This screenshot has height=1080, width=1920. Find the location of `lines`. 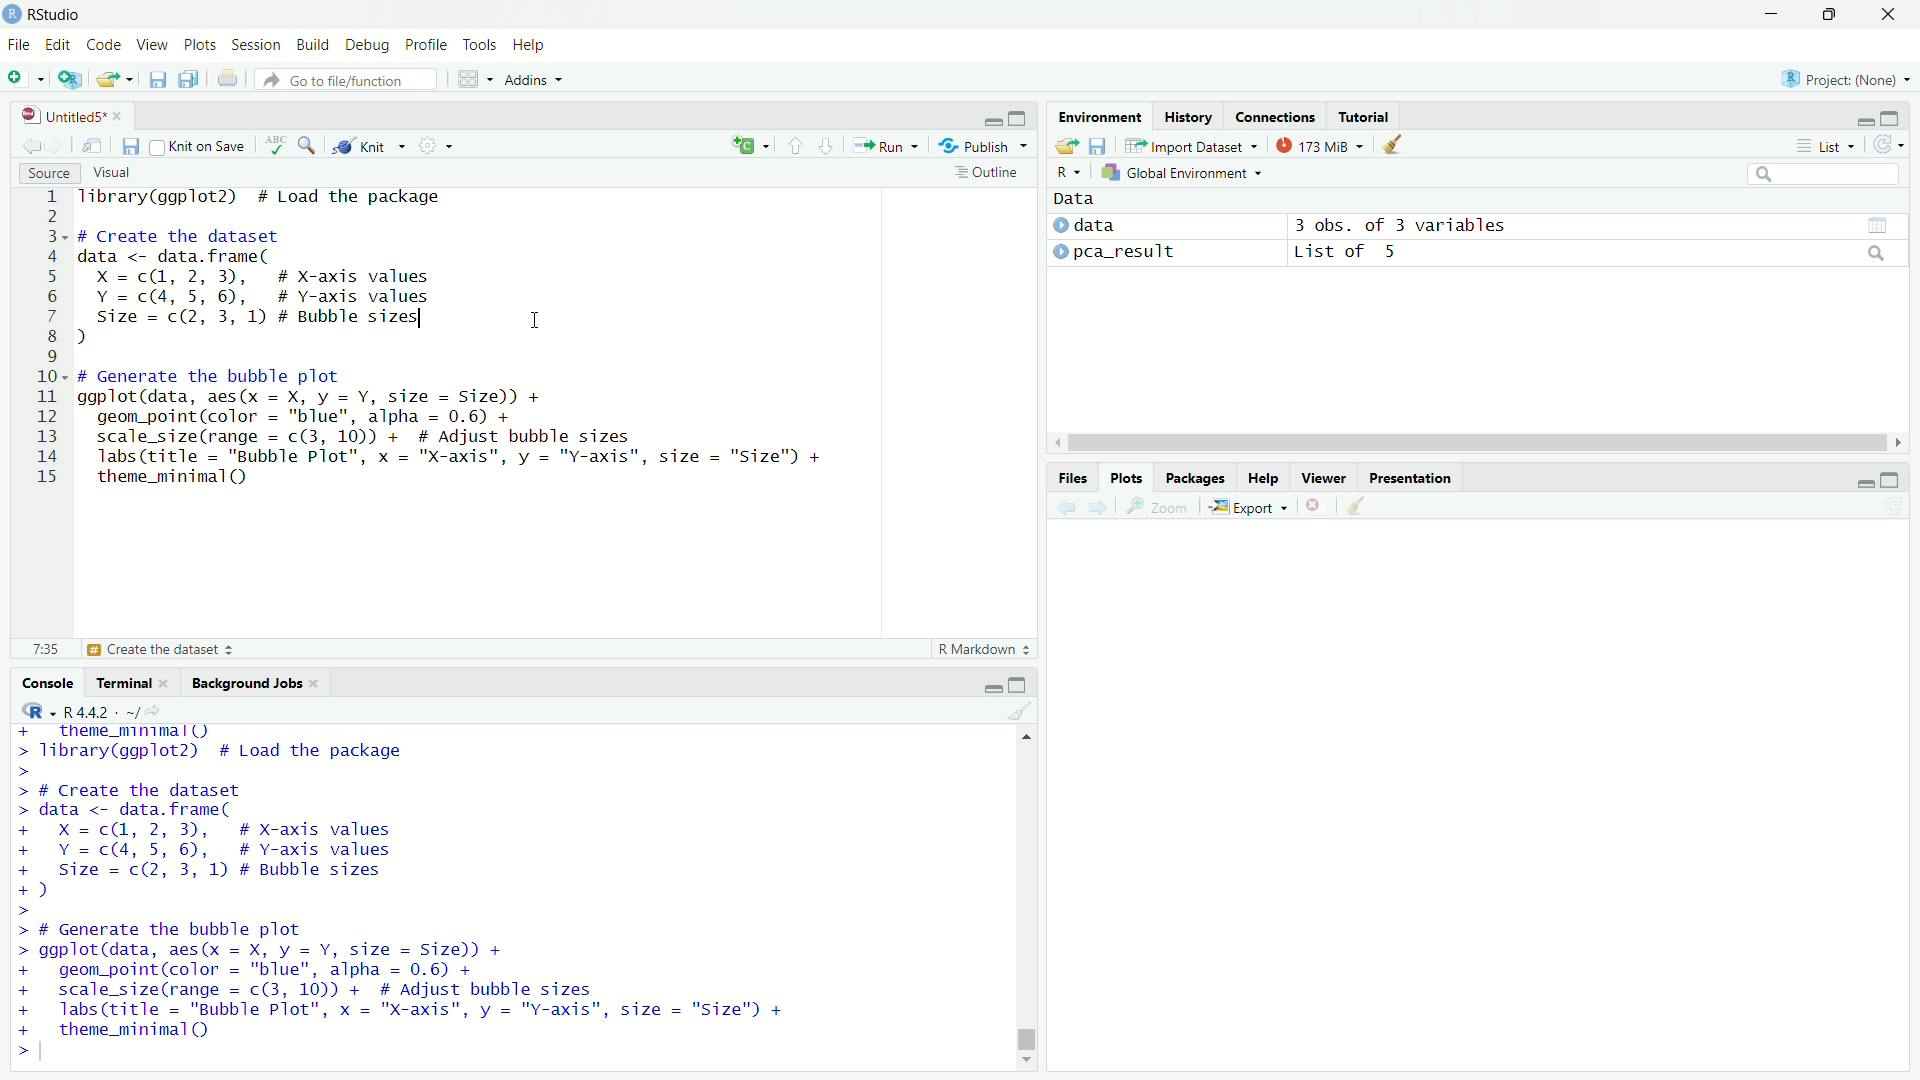

lines is located at coordinates (49, 343).